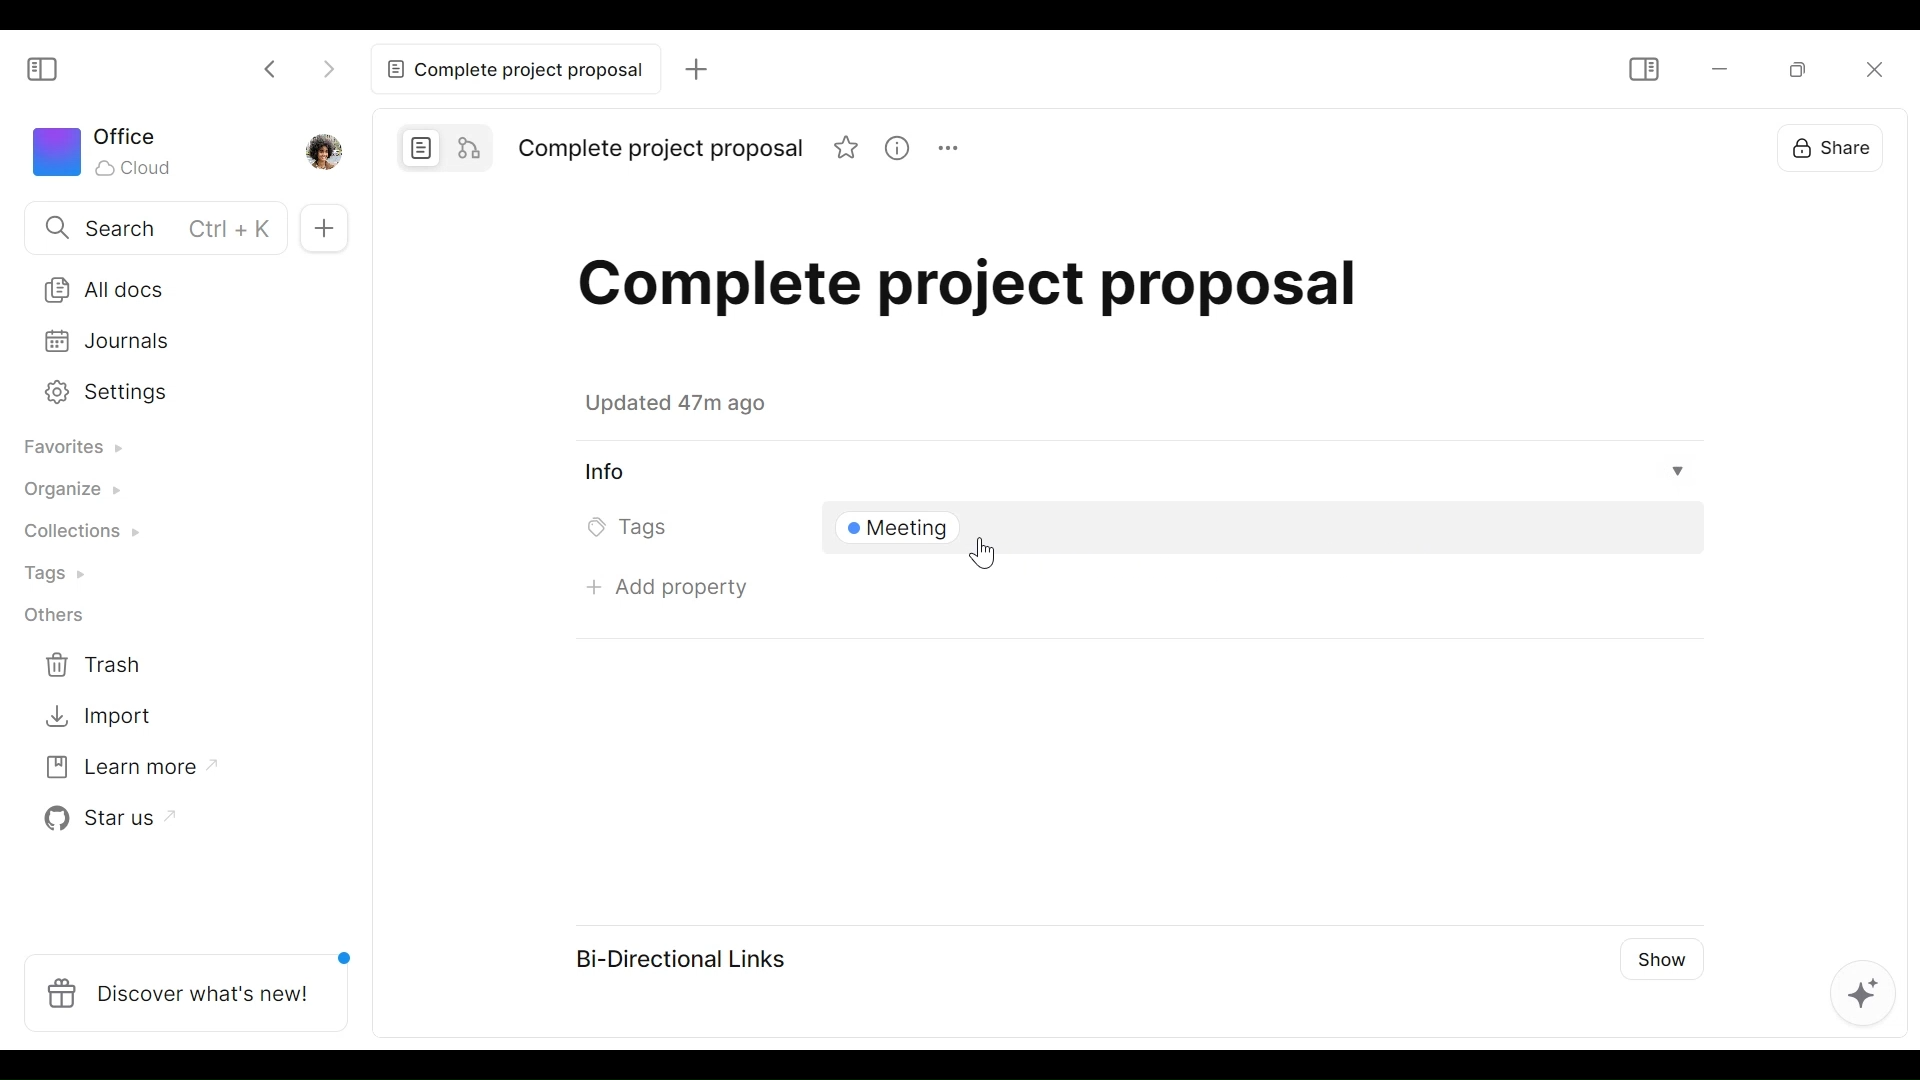 This screenshot has width=1920, height=1080. I want to click on Star us, so click(106, 821).